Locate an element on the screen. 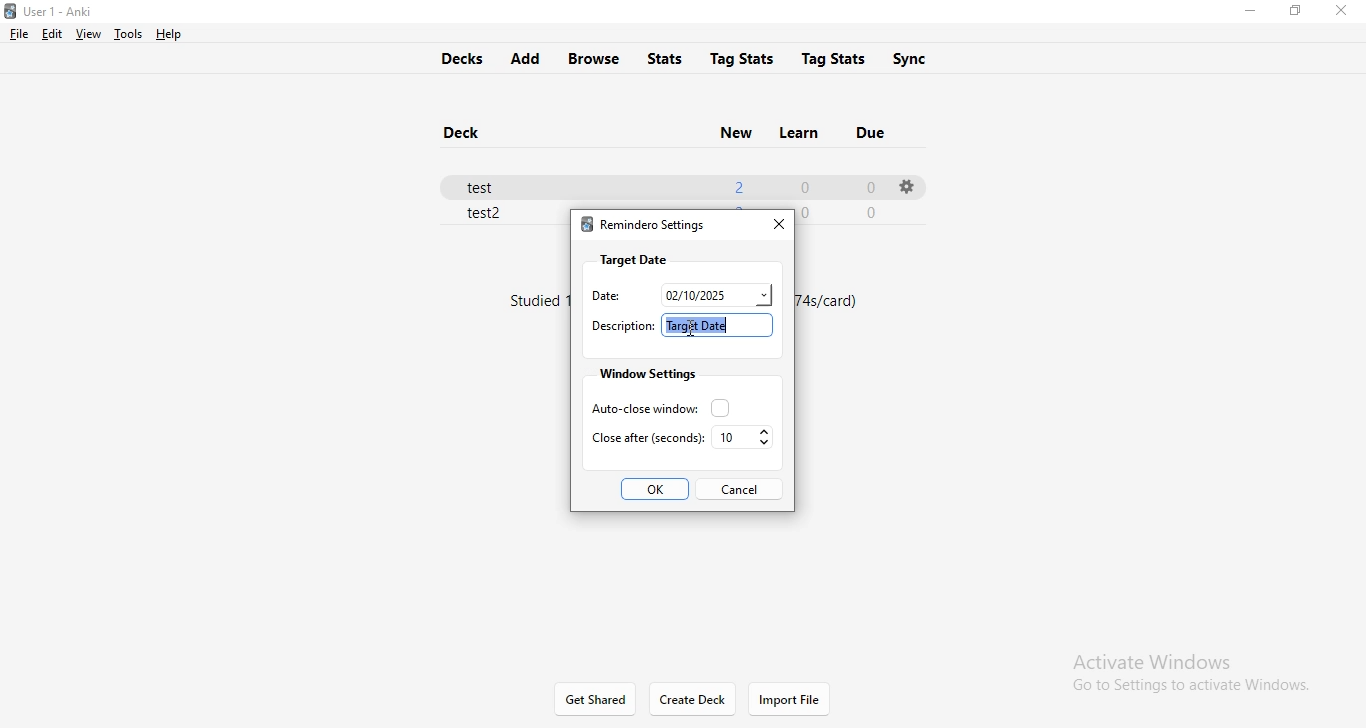 The height and width of the screenshot is (728, 1366). file is located at coordinates (19, 34).